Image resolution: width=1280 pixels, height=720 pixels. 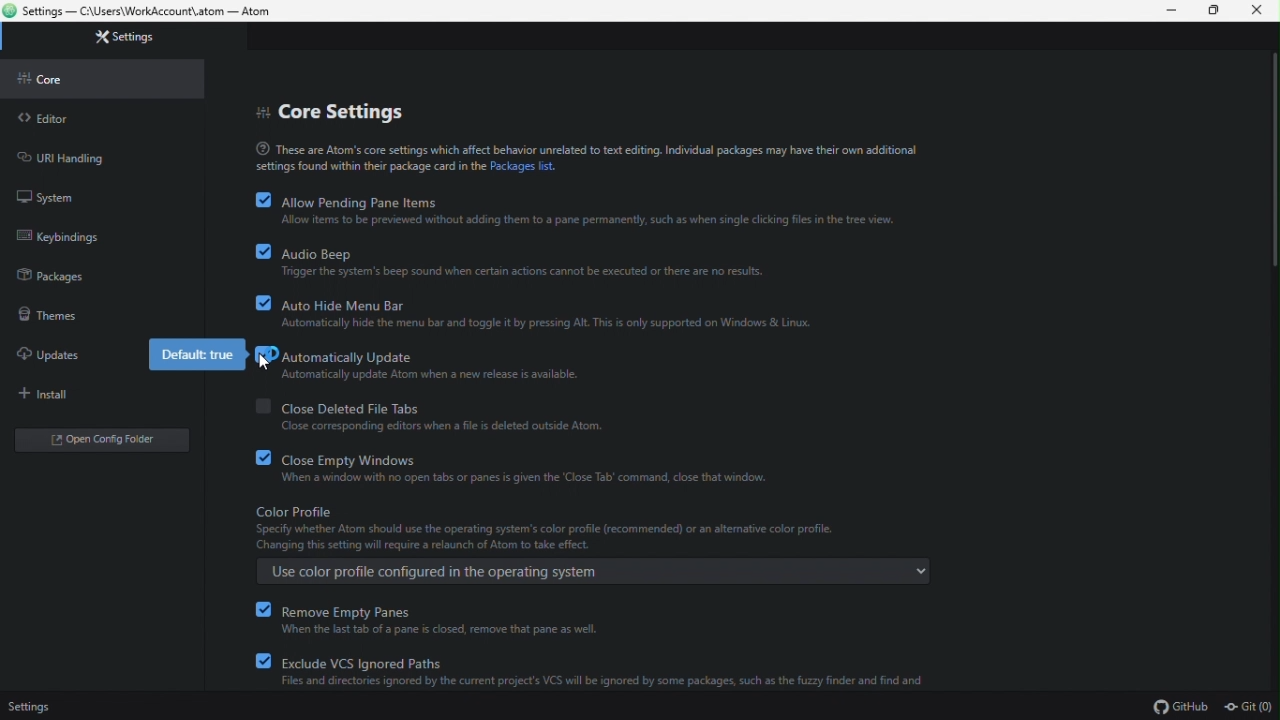 I want to click on Cursor, so click(x=267, y=364).